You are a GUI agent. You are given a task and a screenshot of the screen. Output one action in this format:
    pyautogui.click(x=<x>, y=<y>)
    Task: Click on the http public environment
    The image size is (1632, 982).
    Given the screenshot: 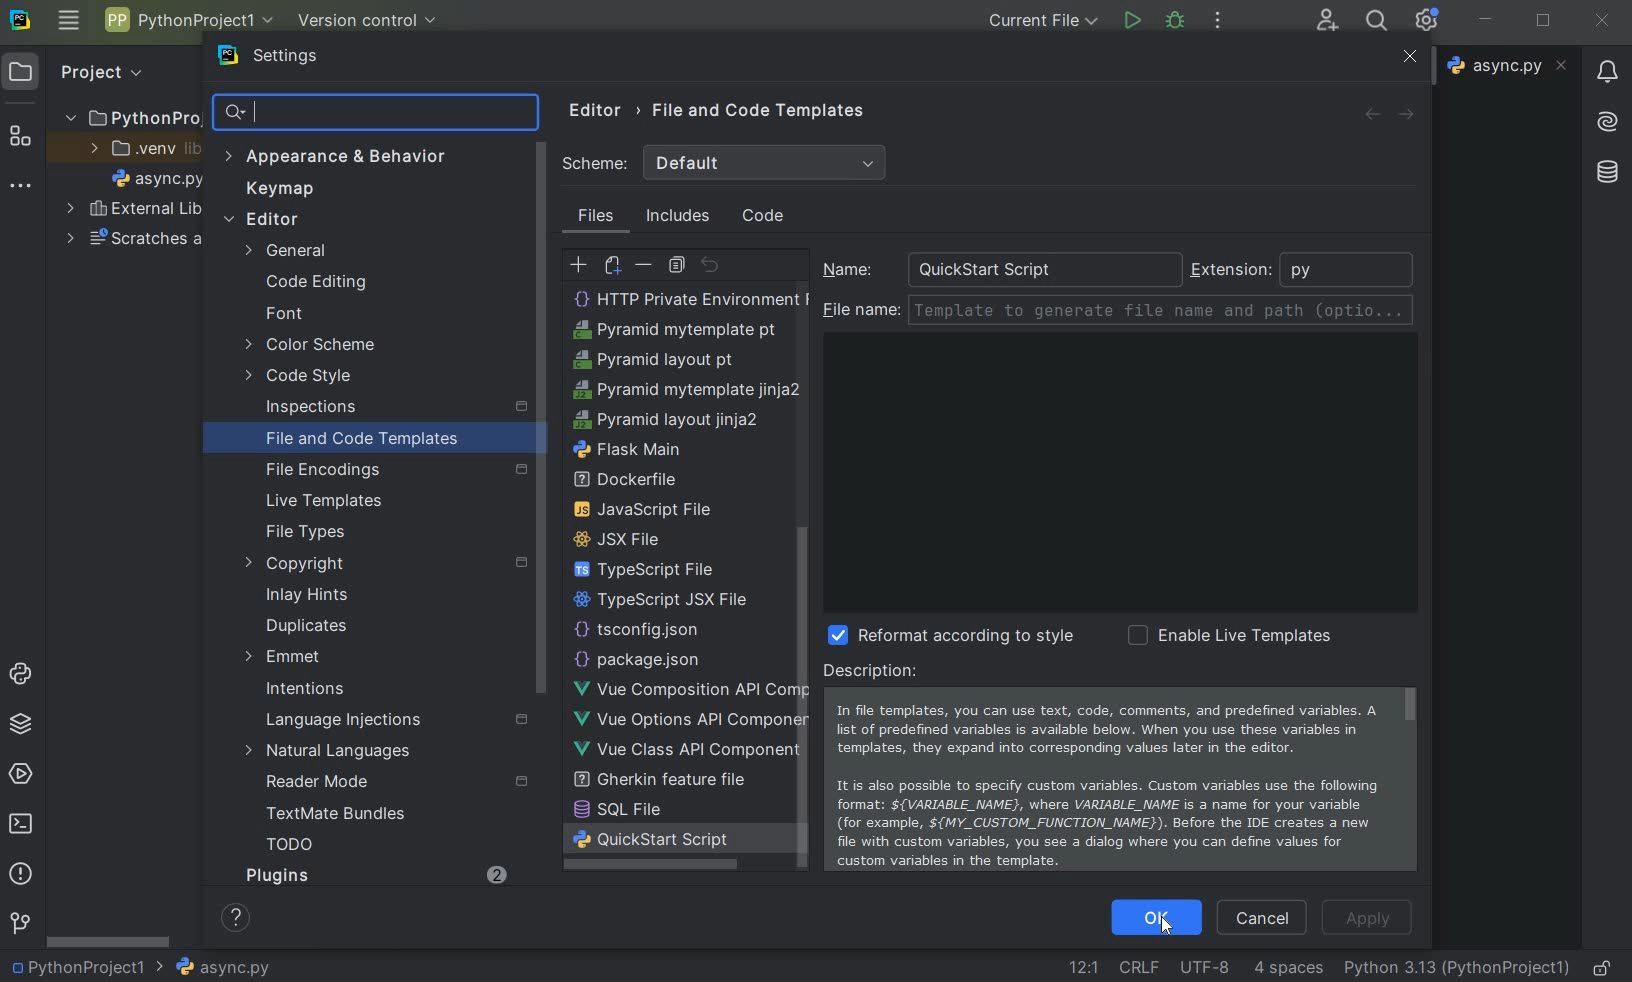 What is the action you would take?
    pyautogui.click(x=688, y=686)
    